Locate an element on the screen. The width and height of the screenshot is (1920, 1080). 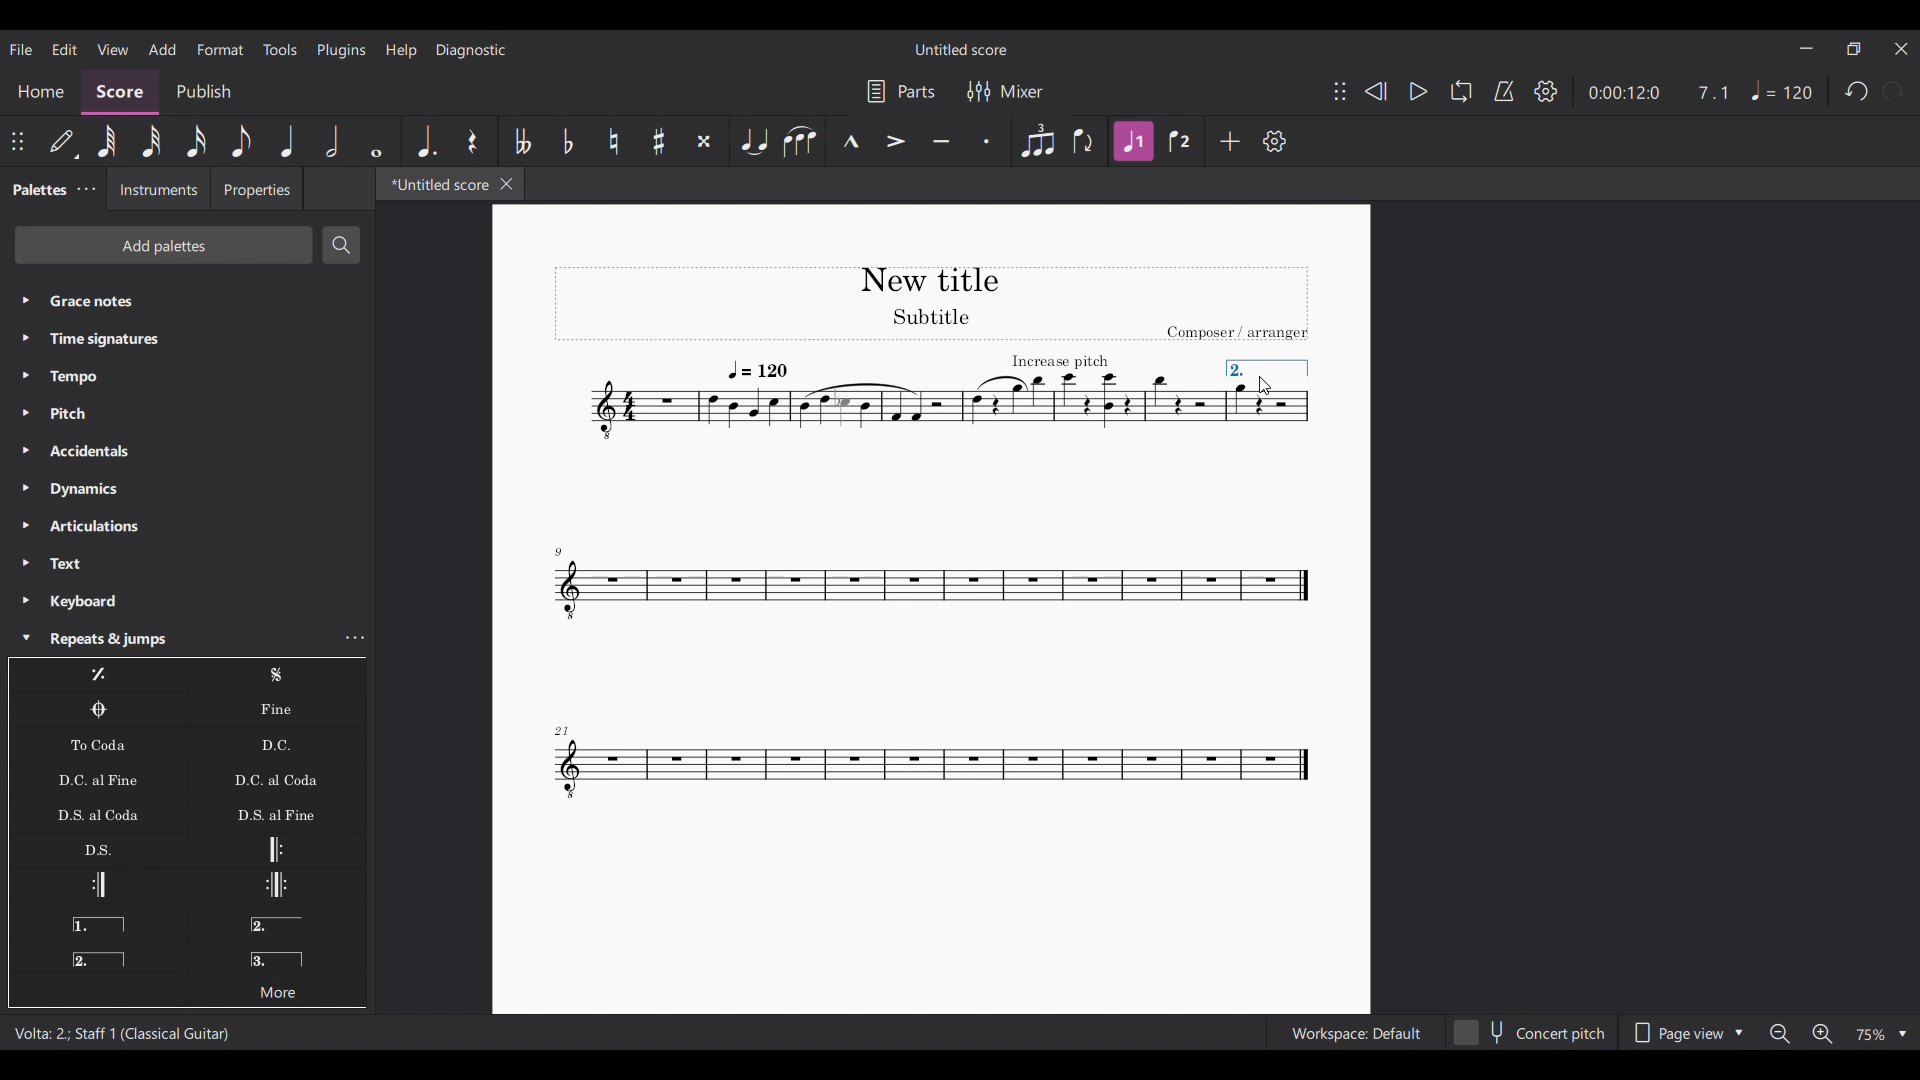
Toggle sharp is located at coordinates (658, 141).